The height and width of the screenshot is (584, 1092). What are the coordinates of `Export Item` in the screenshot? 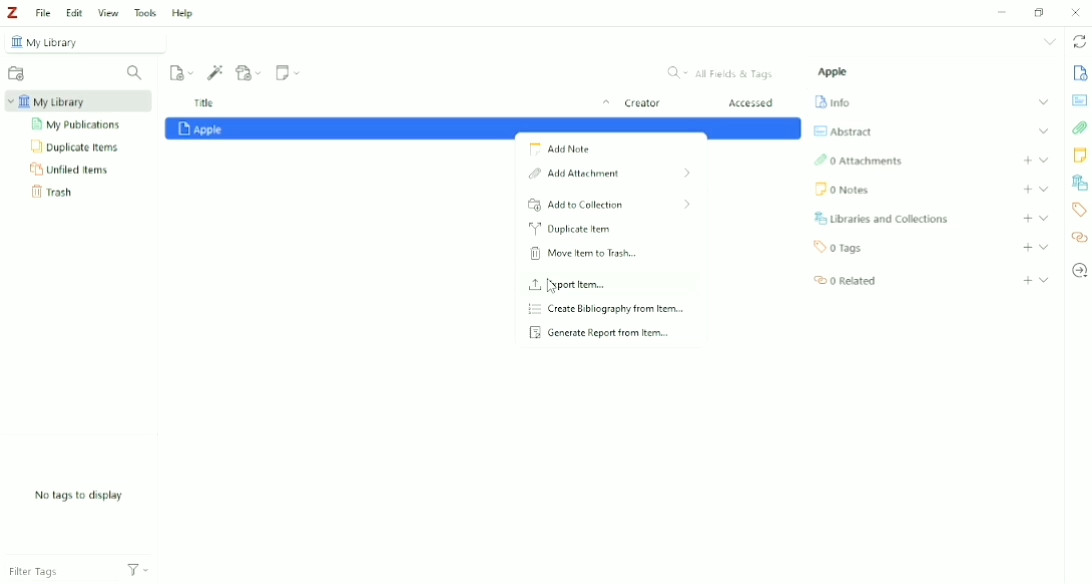 It's located at (570, 285).